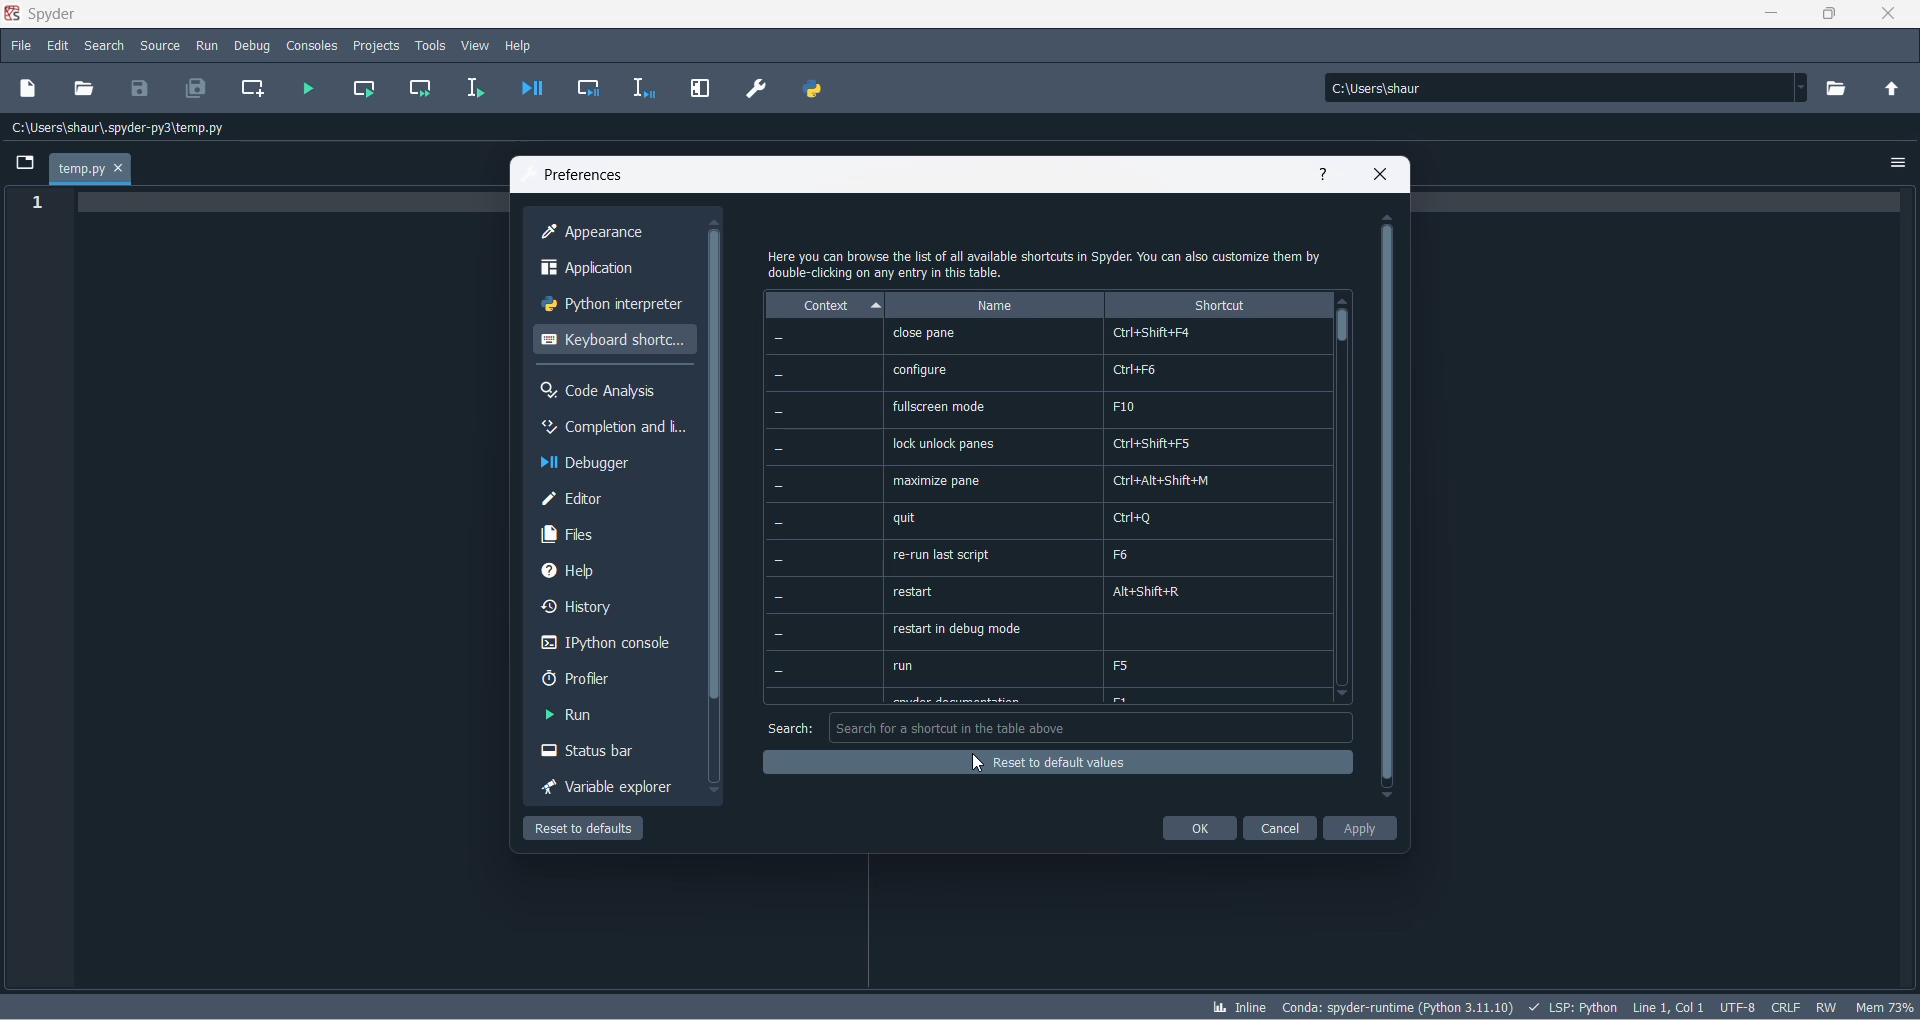 This screenshot has height=1020, width=1920. What do you see at coordinates (603, 751) in the screenshot?
I see `status bar` at bounding box center [603, 751].